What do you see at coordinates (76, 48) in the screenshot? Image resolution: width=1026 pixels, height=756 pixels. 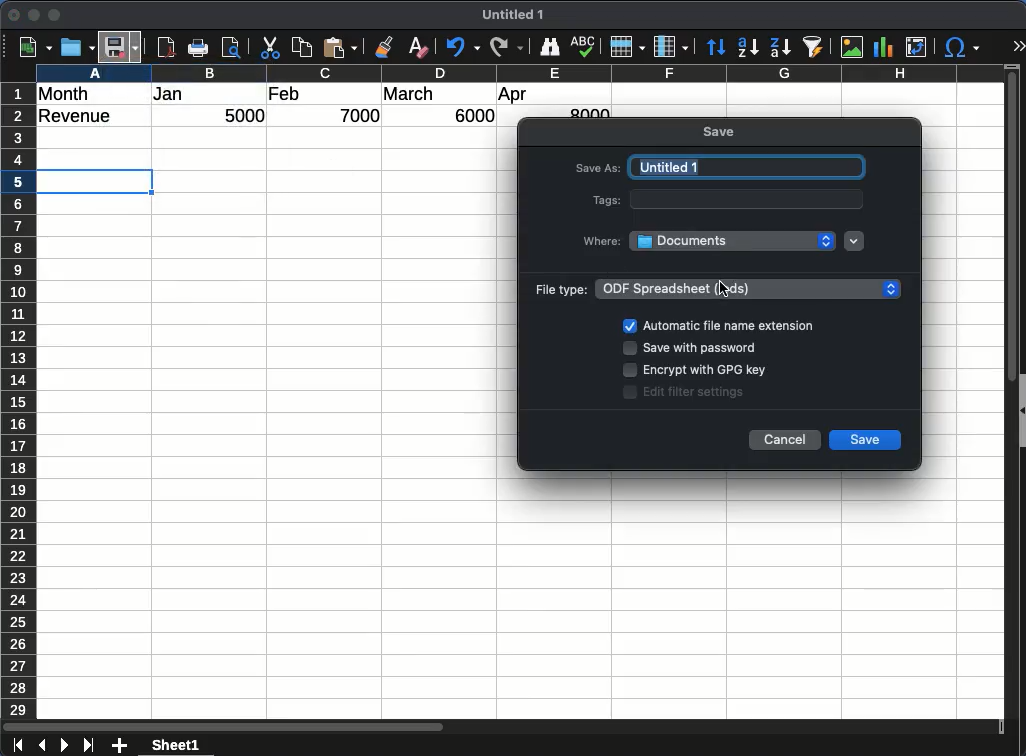 I see `open` at bounding box center [76, 48].